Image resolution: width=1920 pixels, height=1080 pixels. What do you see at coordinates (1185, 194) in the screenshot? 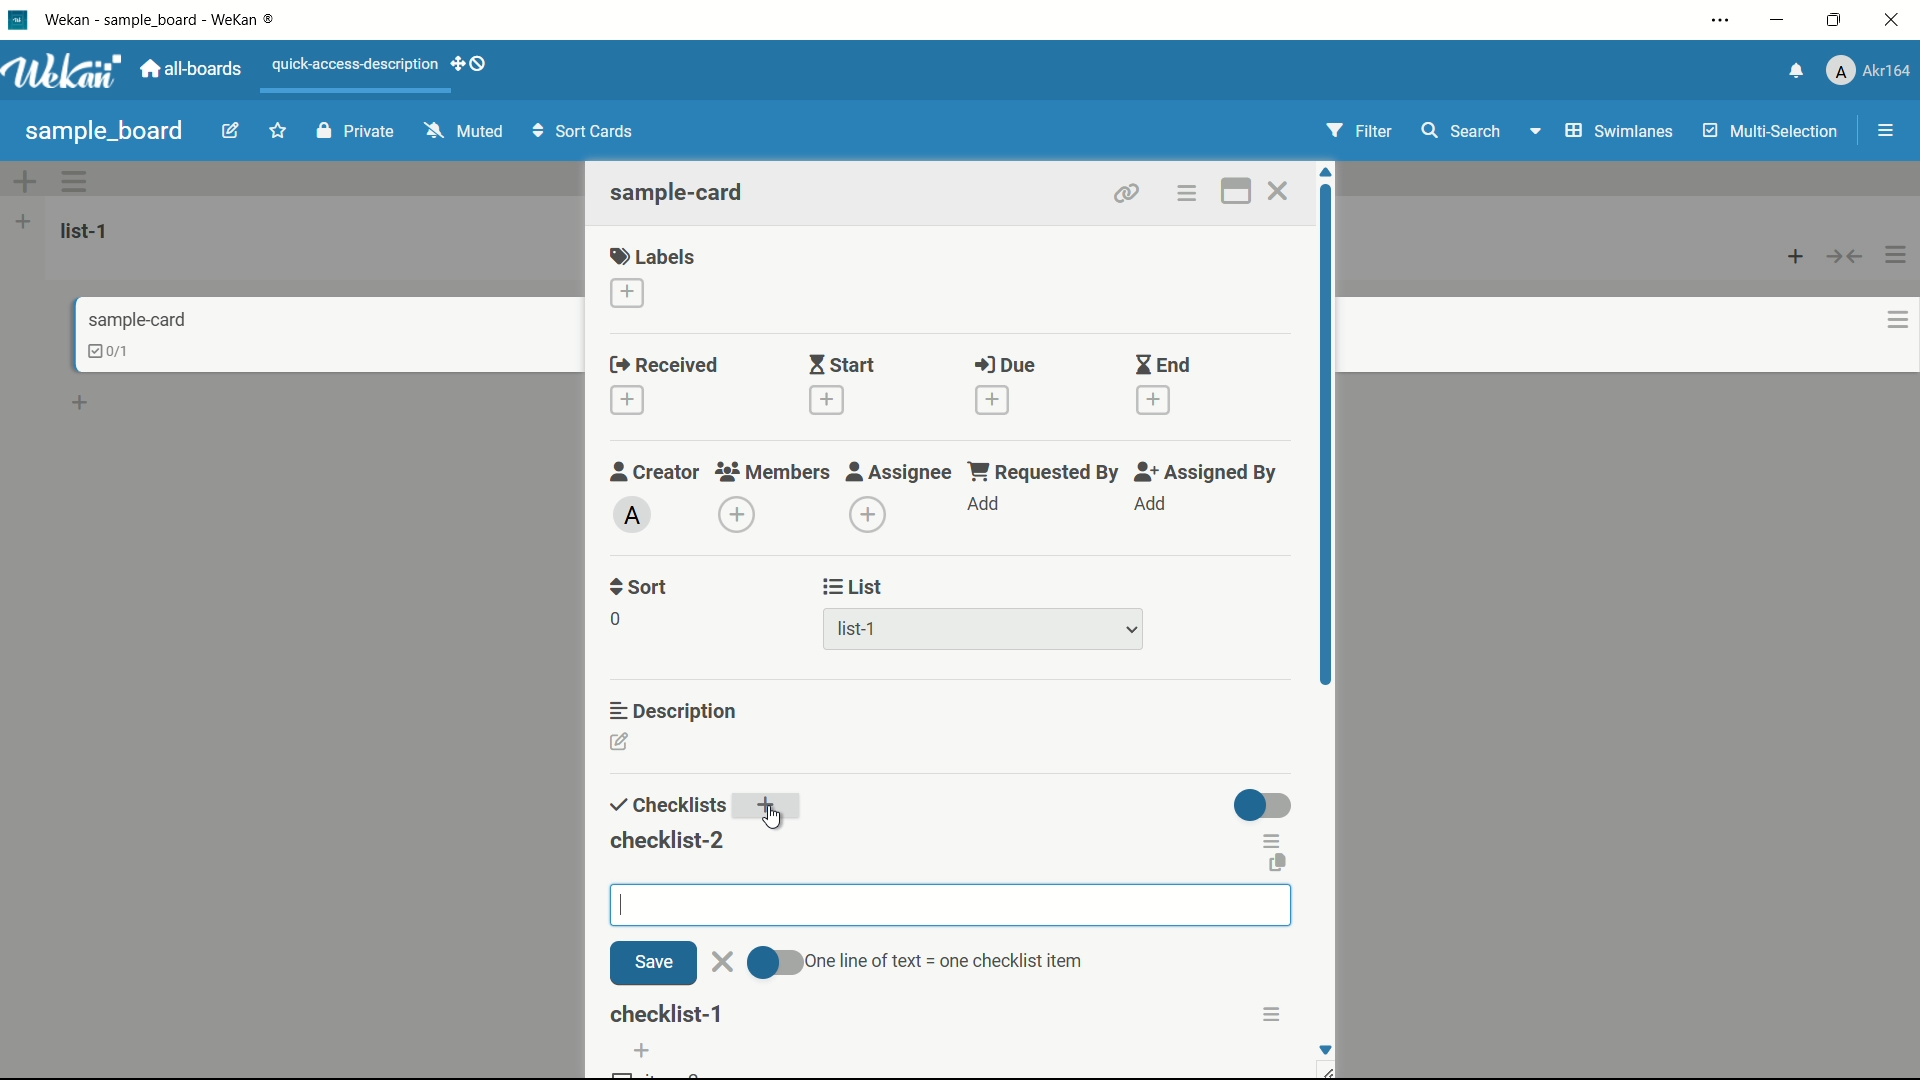
I see `card actions` at bounding box center [1185, 194].